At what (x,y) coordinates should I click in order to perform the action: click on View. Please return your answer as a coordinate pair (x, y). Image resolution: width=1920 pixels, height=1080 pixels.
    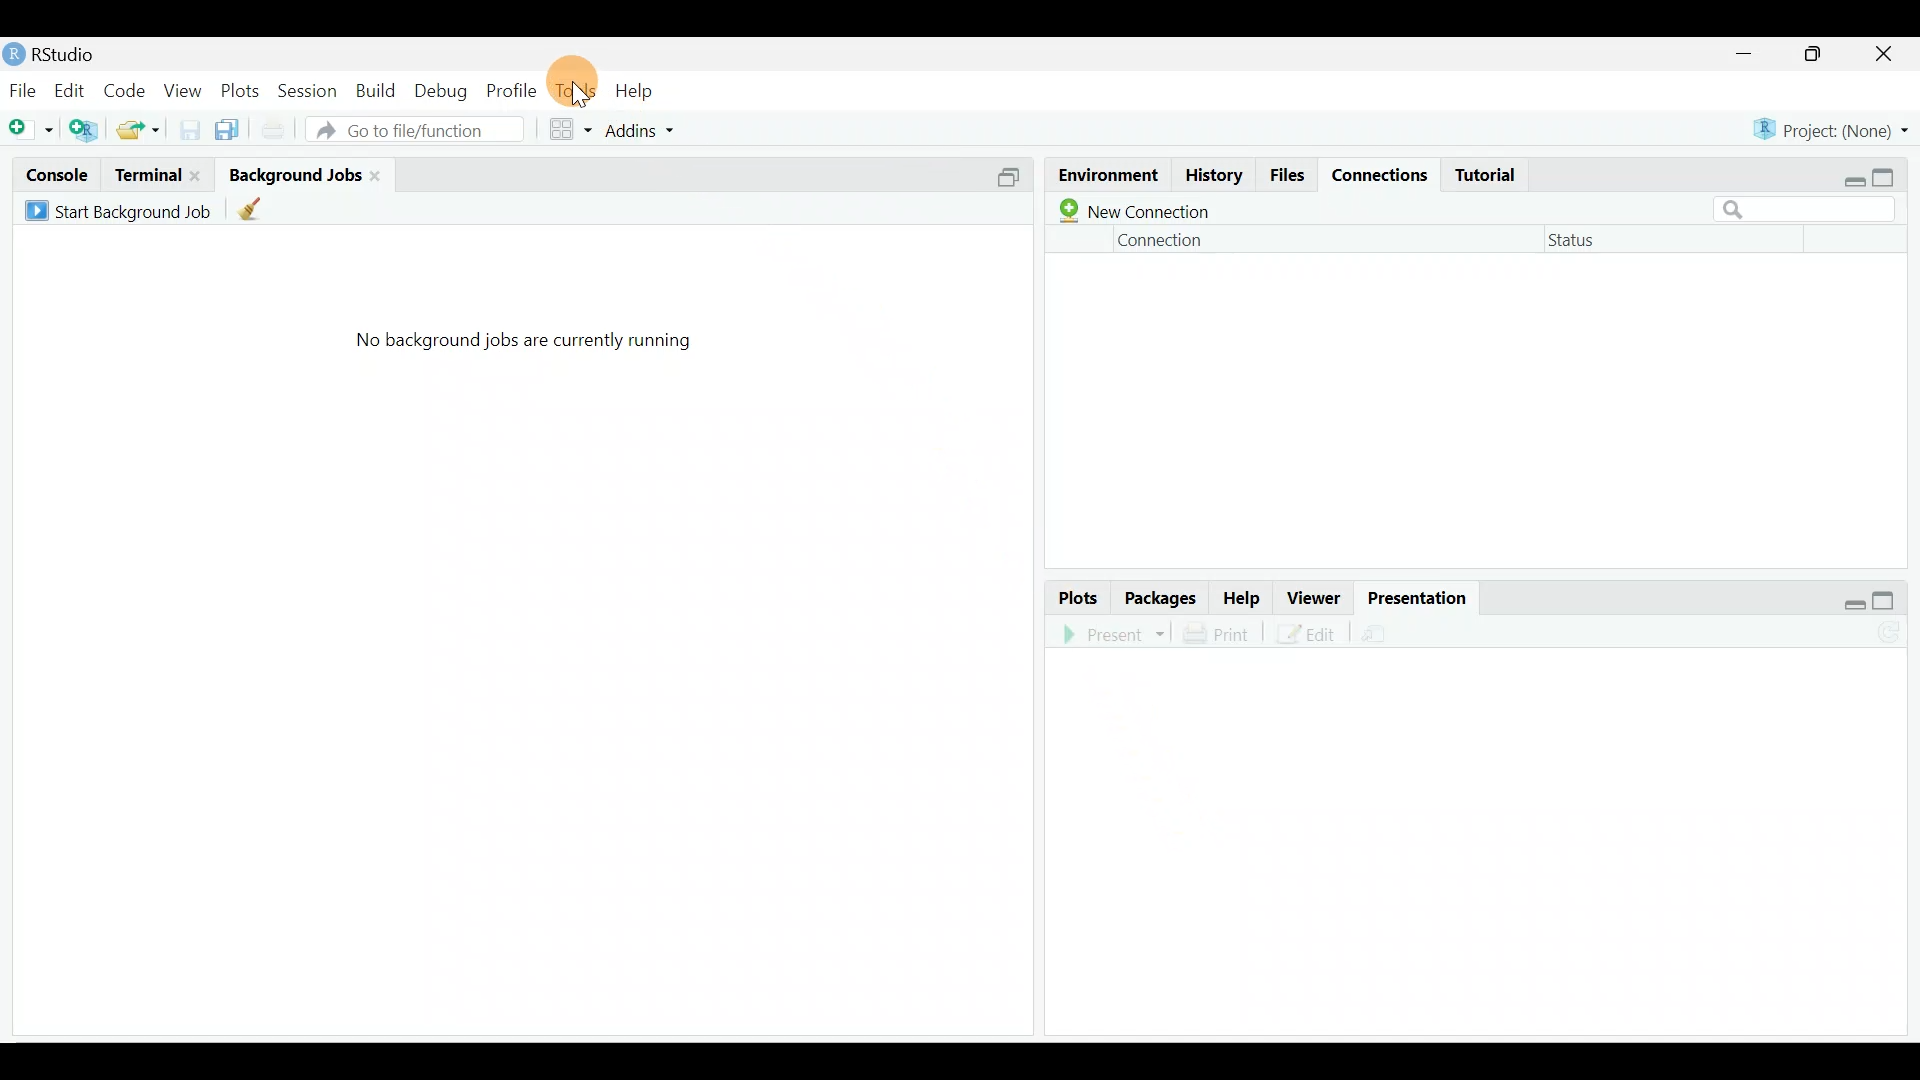
    Looking at the image, I should click on (184, 92).